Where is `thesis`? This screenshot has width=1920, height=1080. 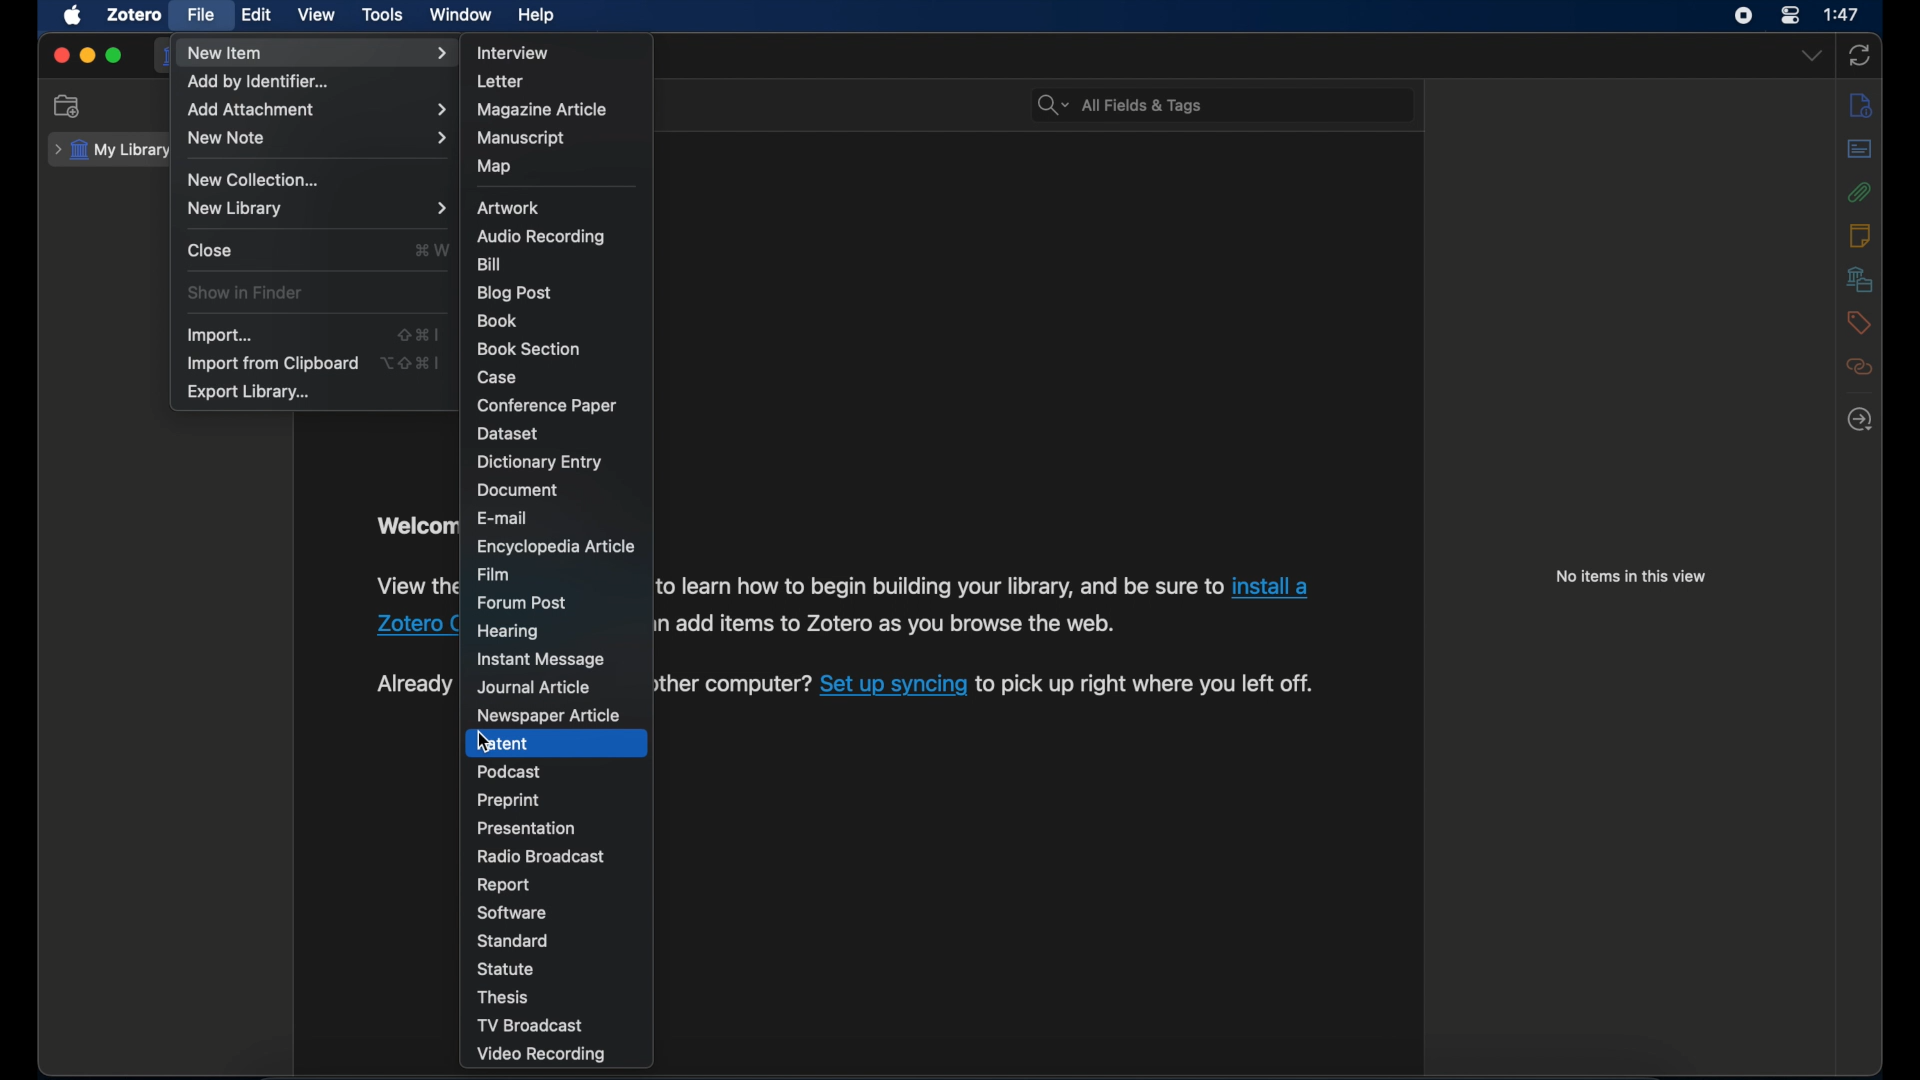 thesis is located at coordinates (505, 998).